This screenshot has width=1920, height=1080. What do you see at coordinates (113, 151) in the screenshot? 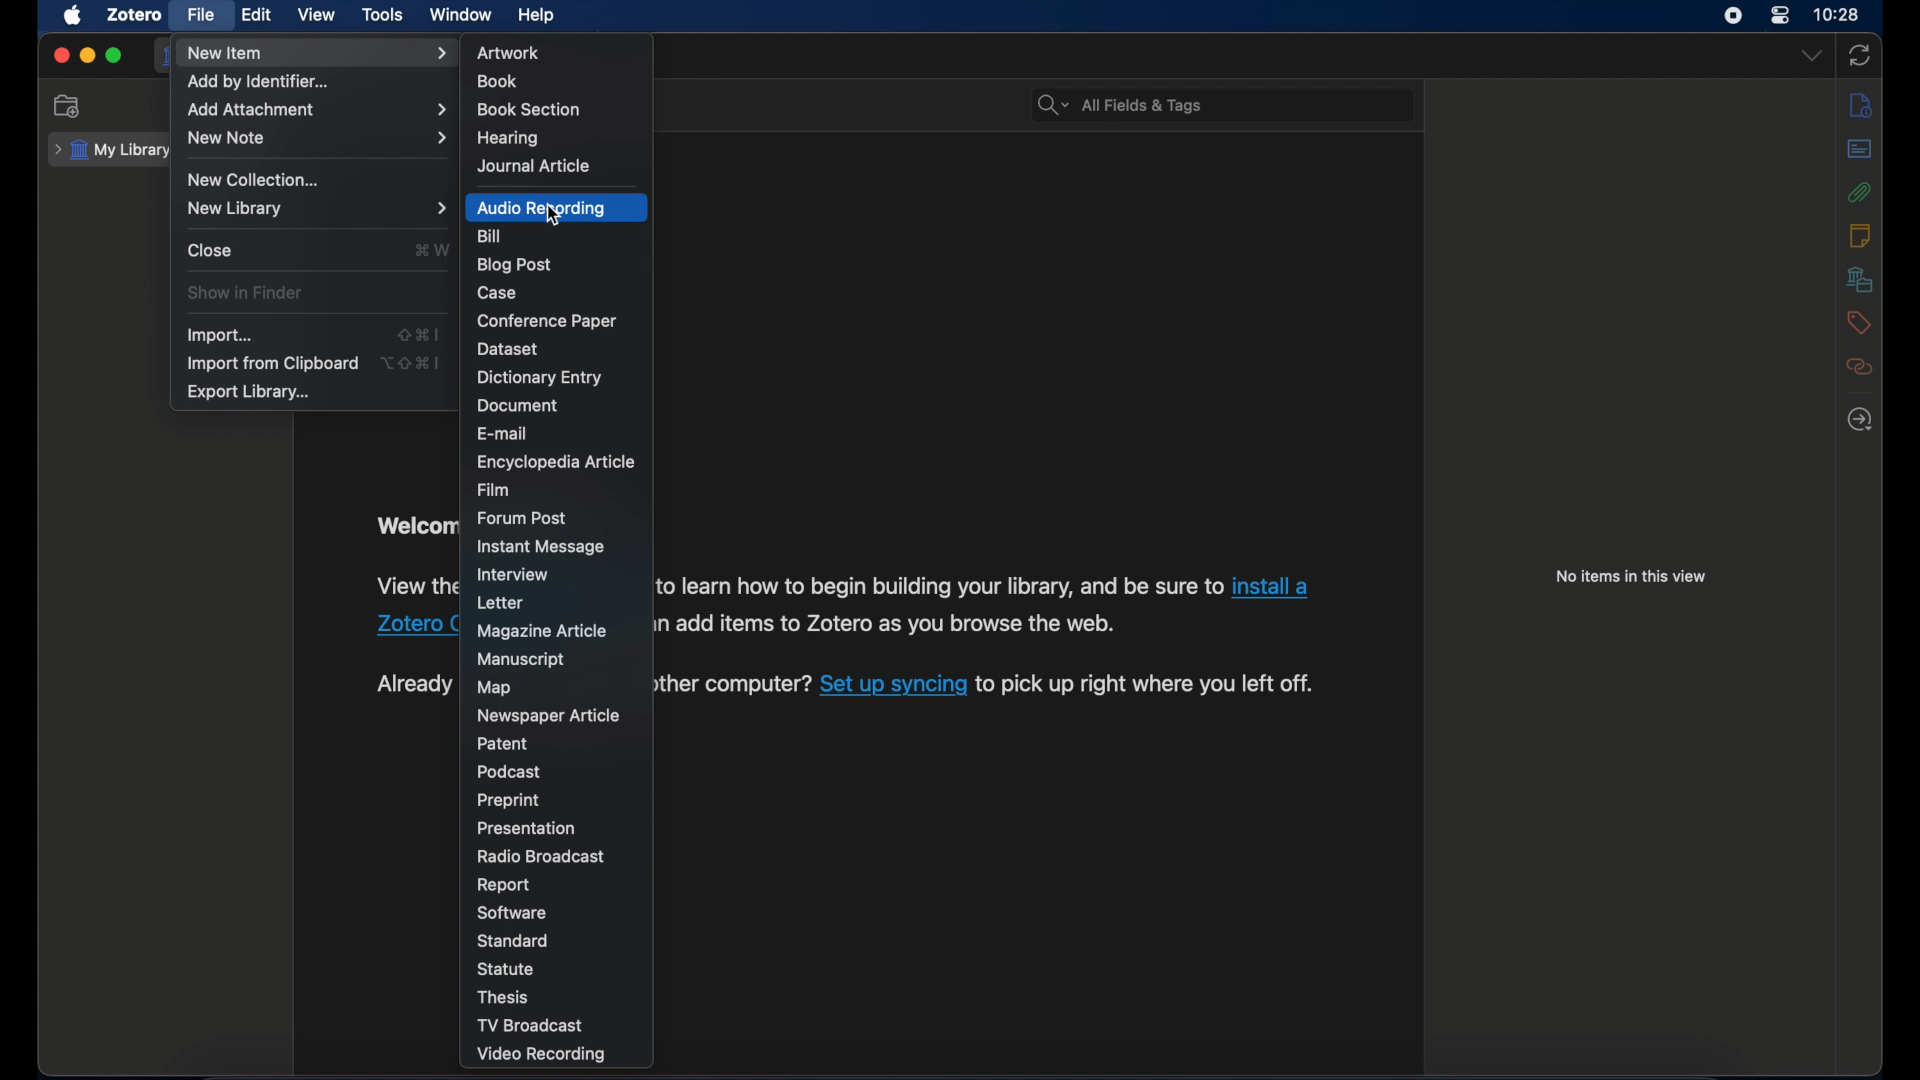
I see `my library` at bounding box center [113, 151].